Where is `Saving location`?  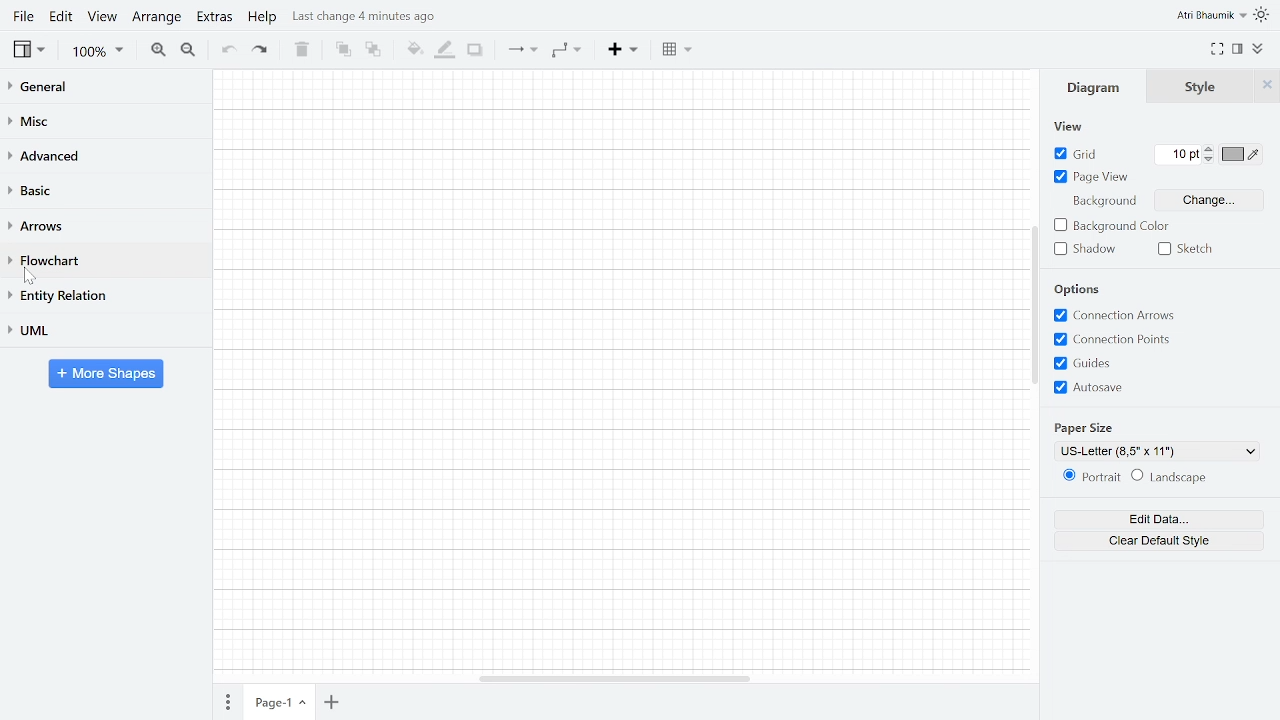 Saving location is located at coordinates (367, 16).